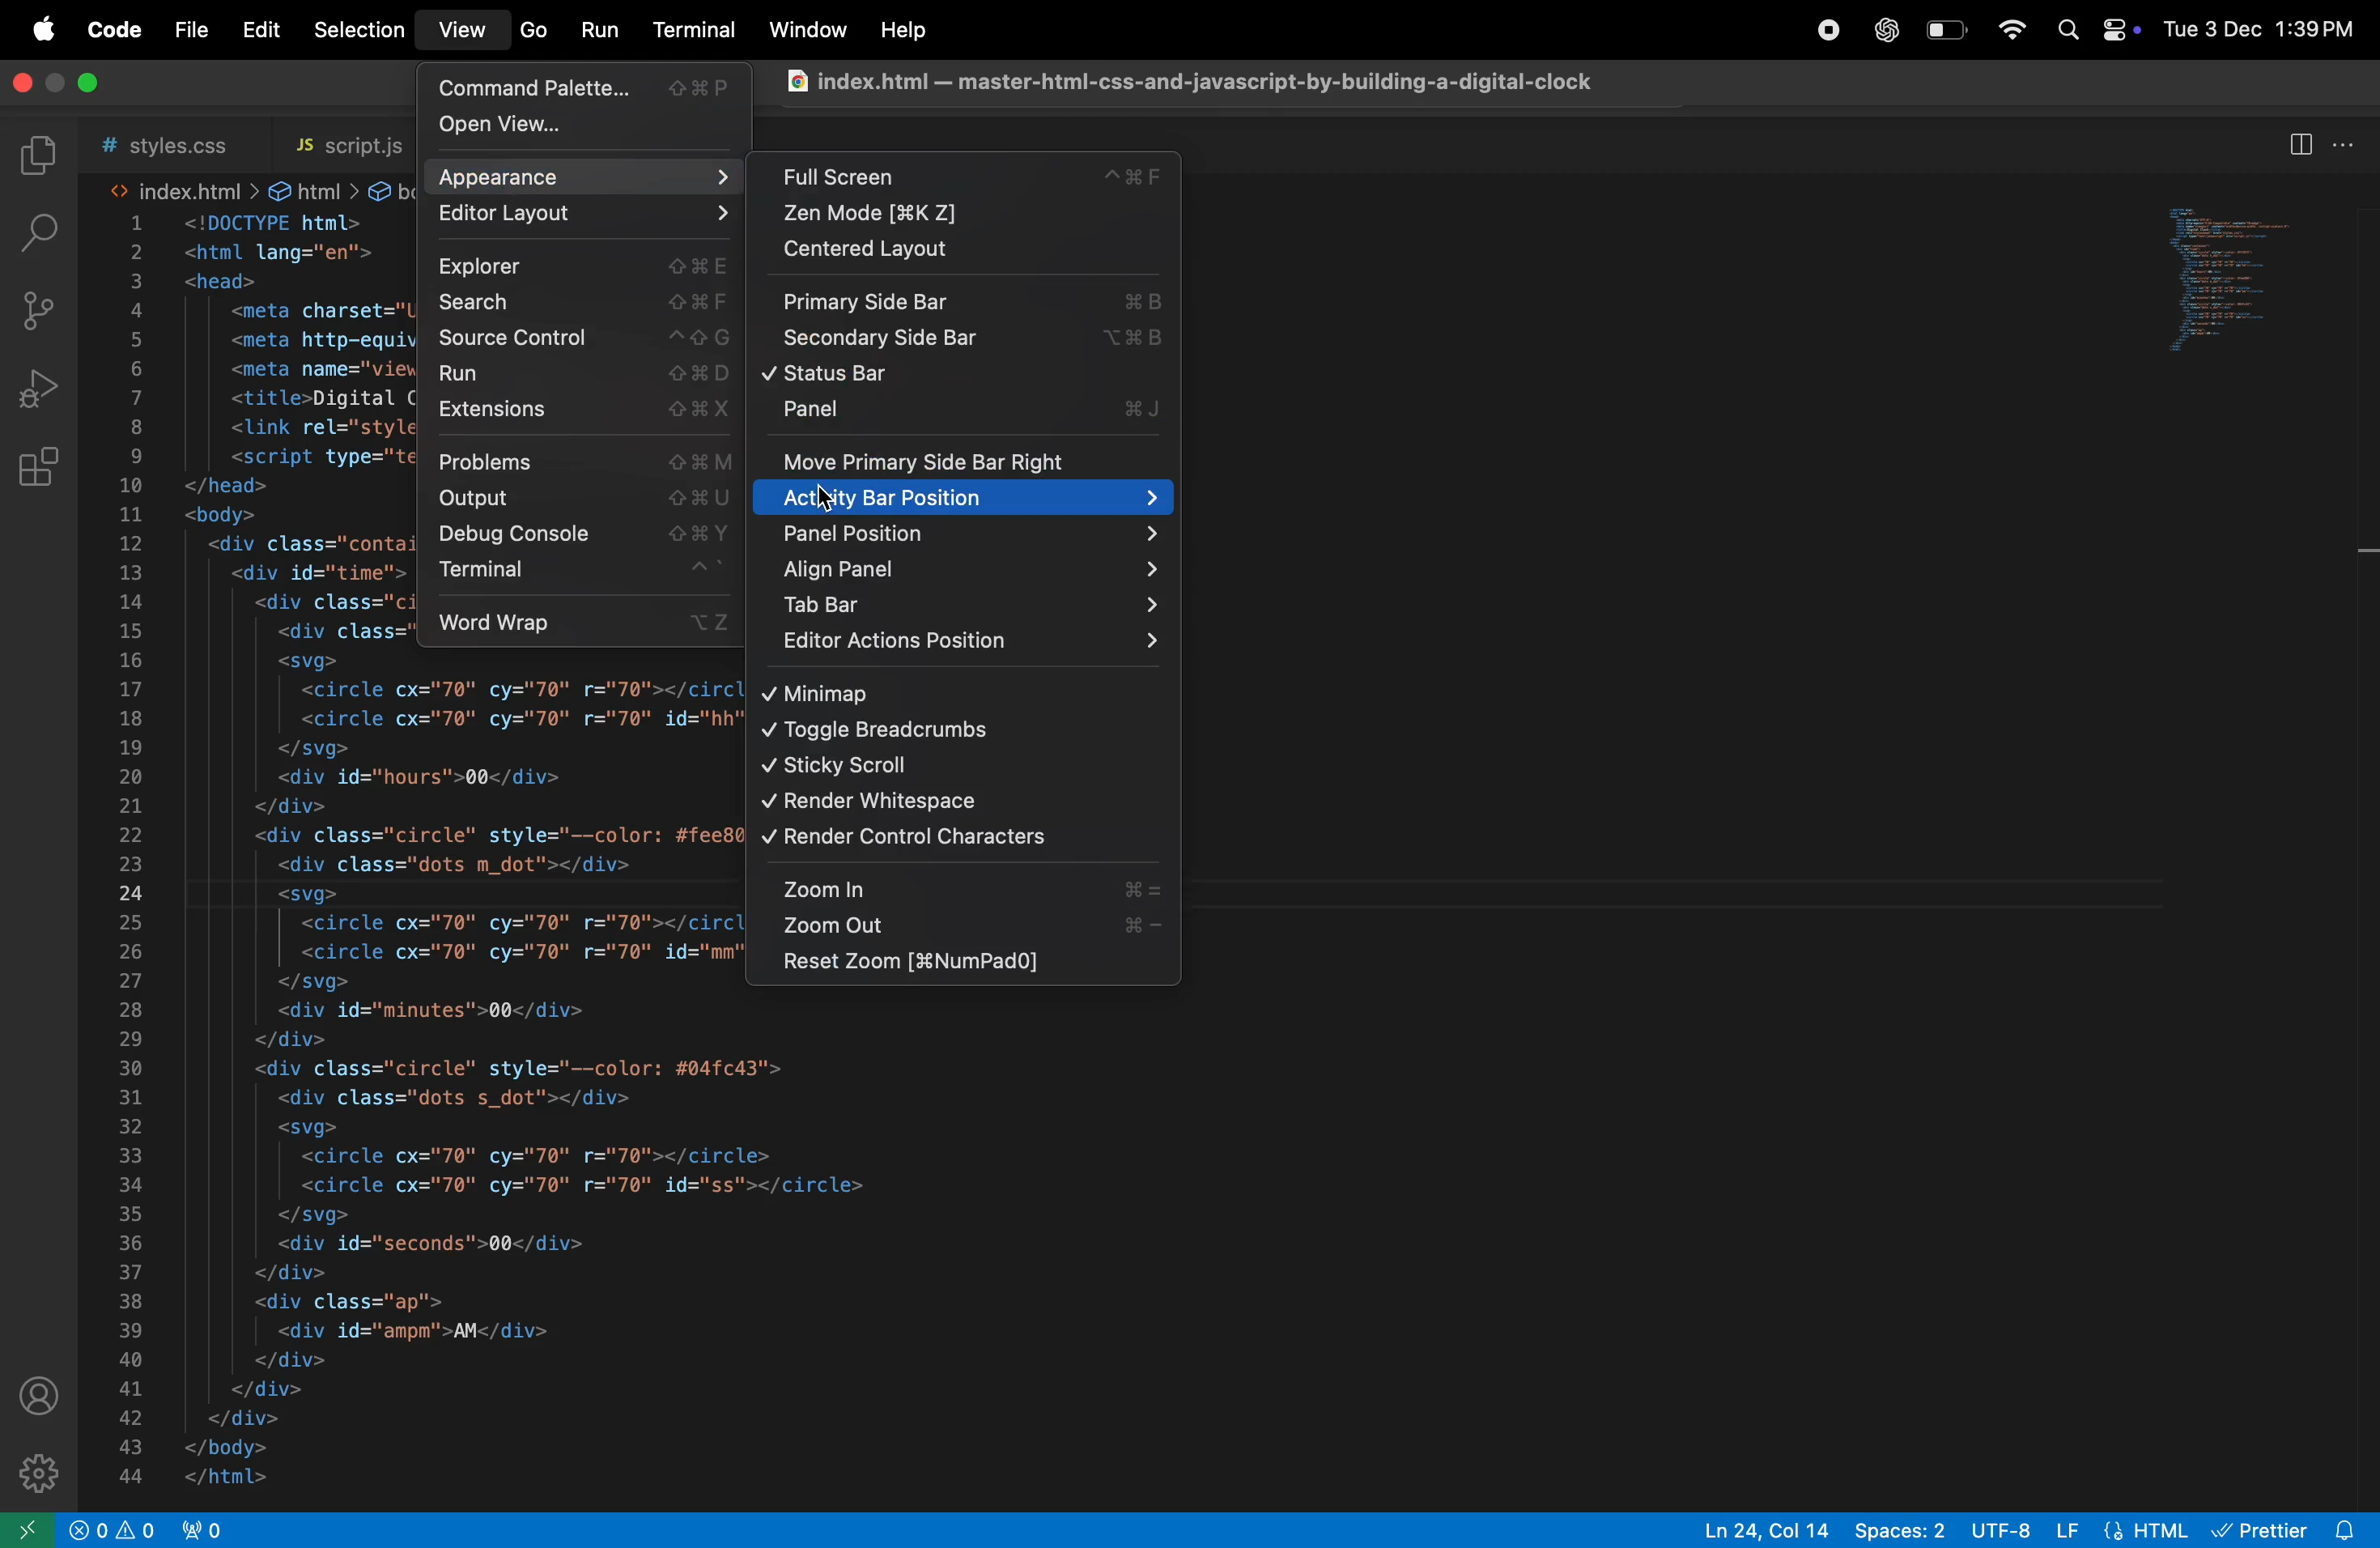 The height and width of the screenshot is (1548, 2380). I want to click on apperance, so click(588, 176).